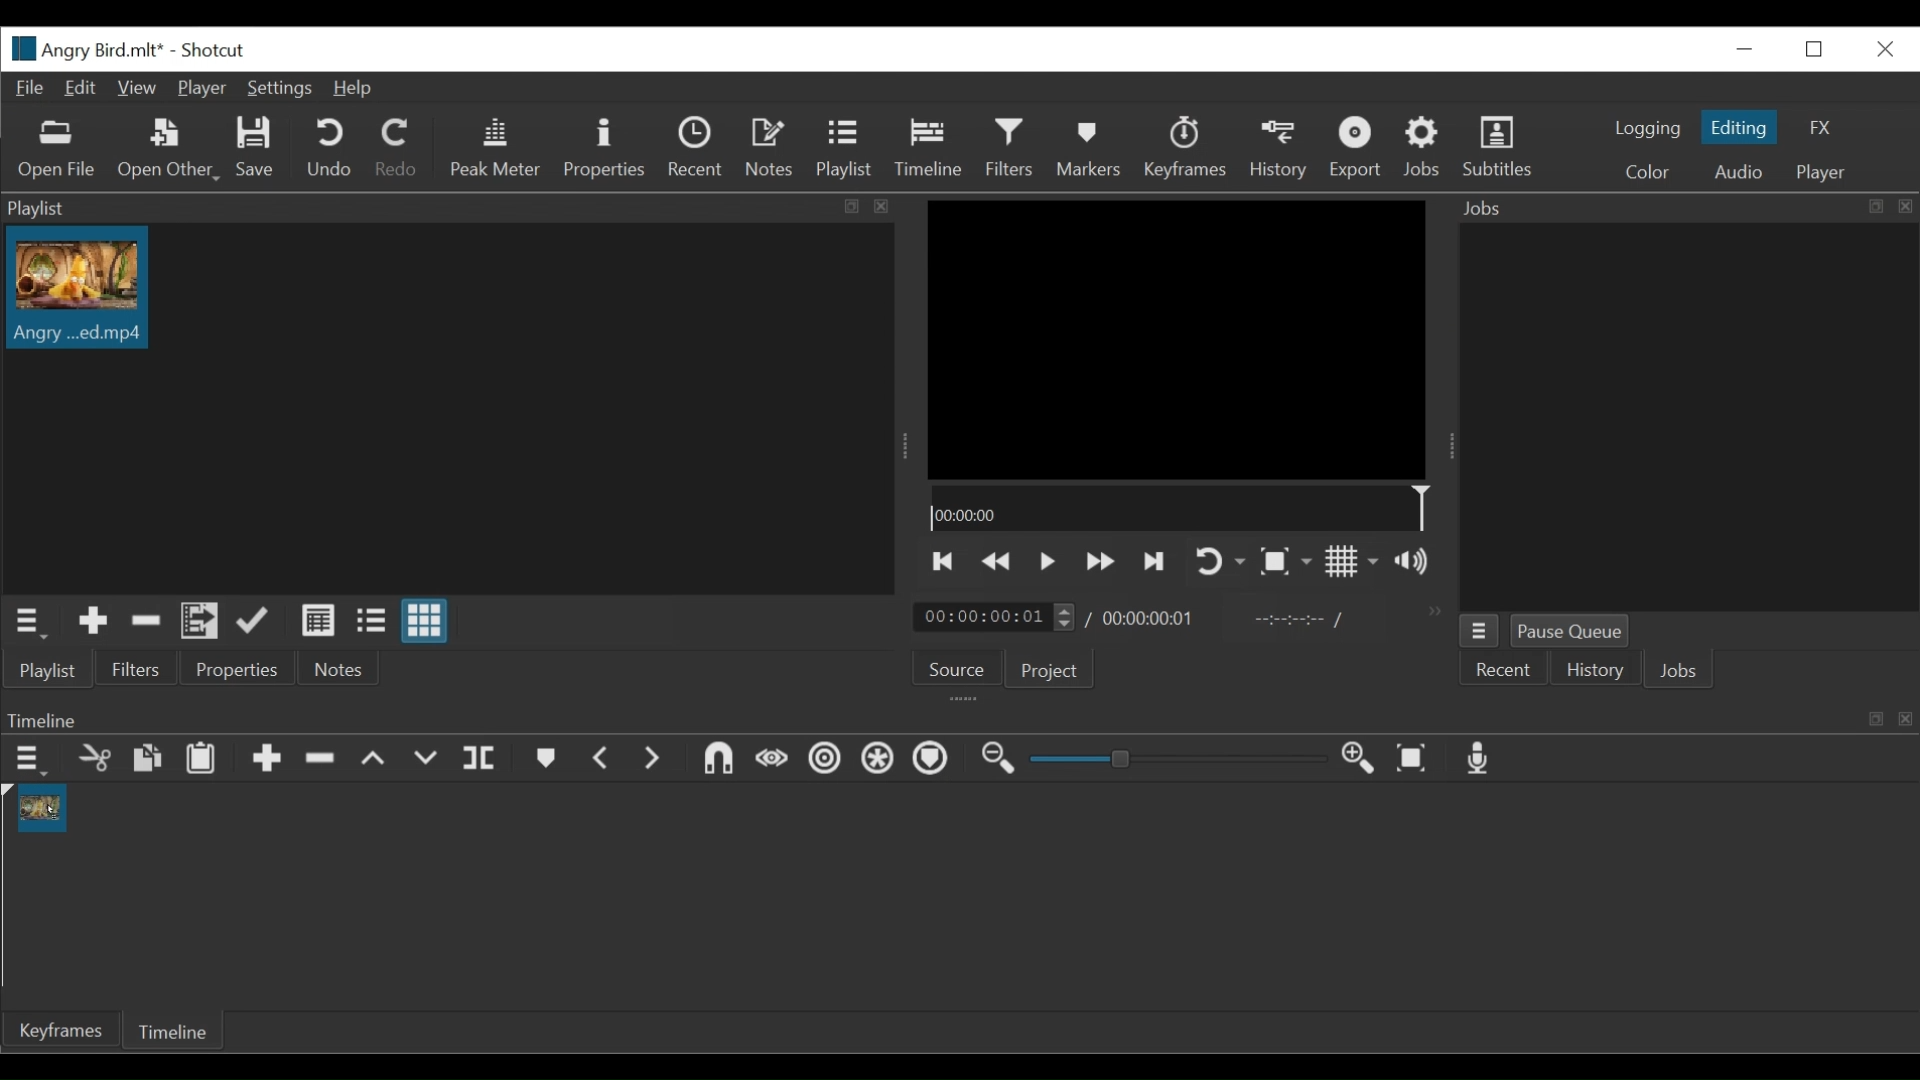 The width and height of the screenshot is (1920, 1080). I want to click on Toggle Zoom, so click(1283, 562).